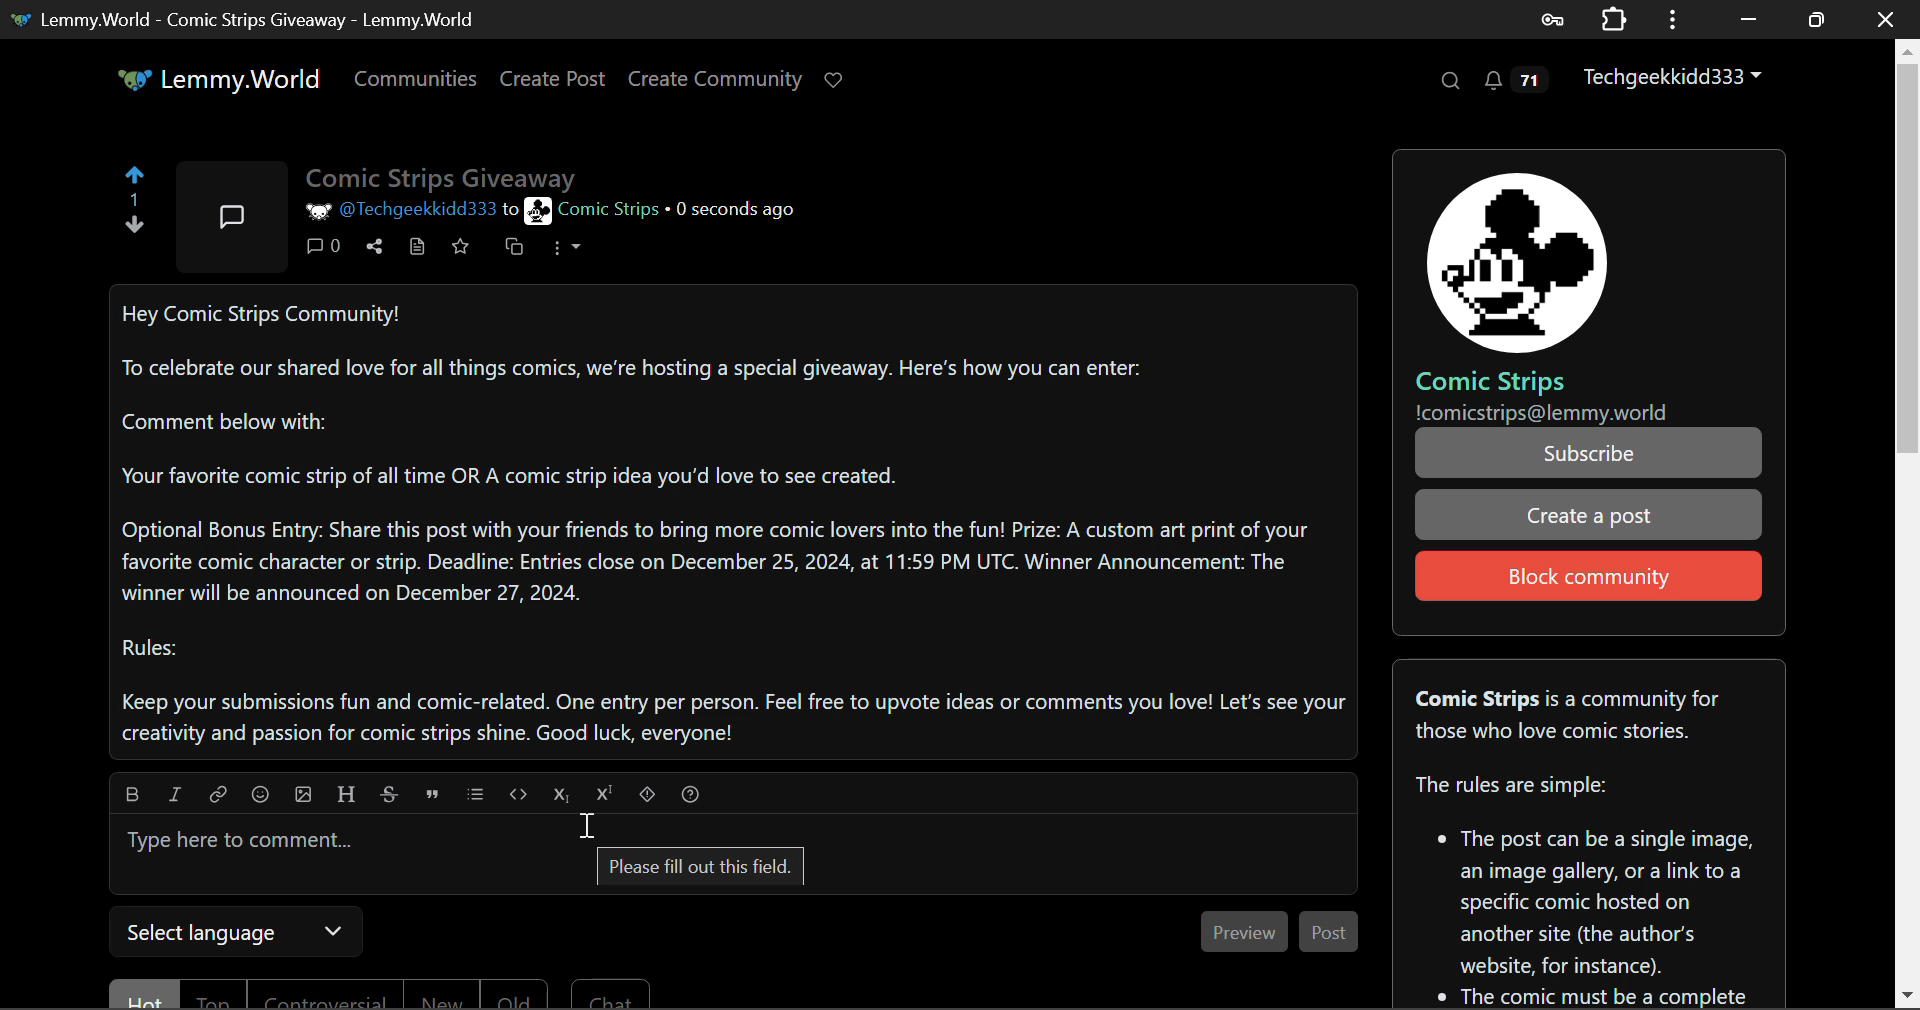  Describe the element at coordinates (437, 996) in the screenshot. I see `New` at that location.